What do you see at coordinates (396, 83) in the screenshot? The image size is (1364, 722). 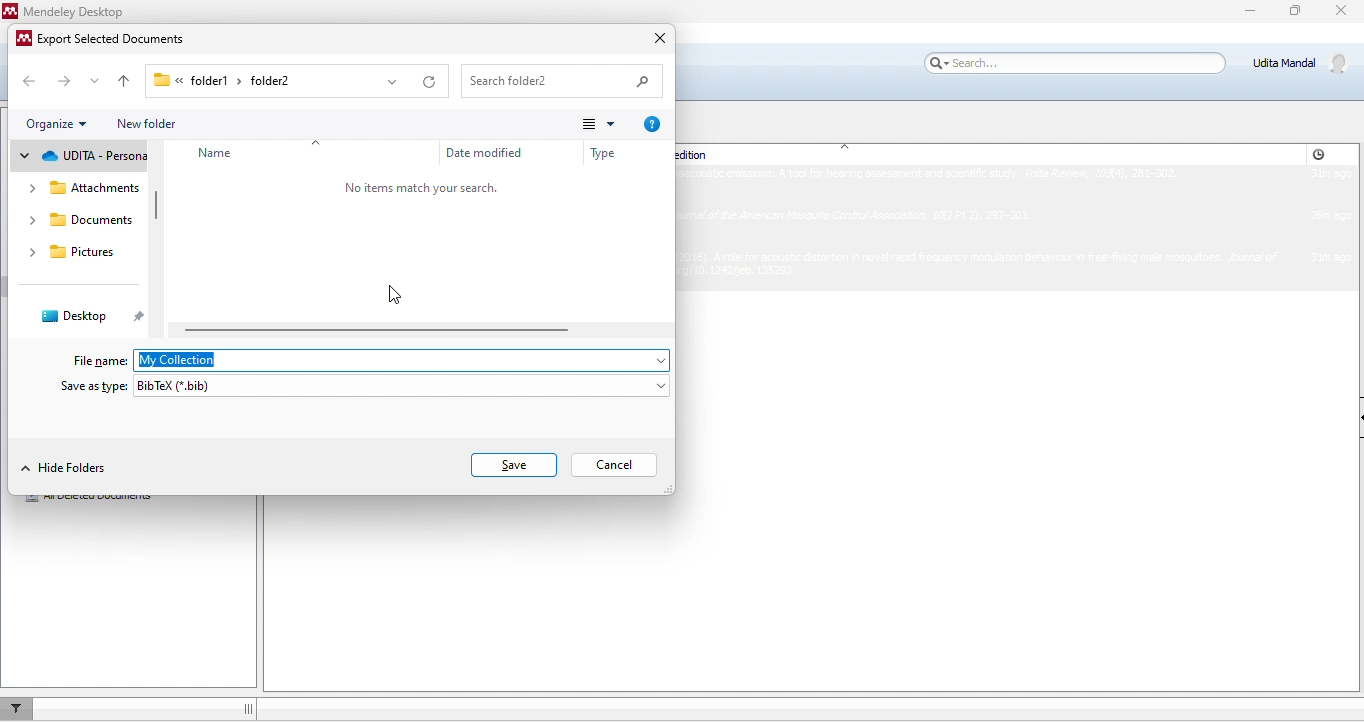 I see `drop down` at bounding box center [396, 83].